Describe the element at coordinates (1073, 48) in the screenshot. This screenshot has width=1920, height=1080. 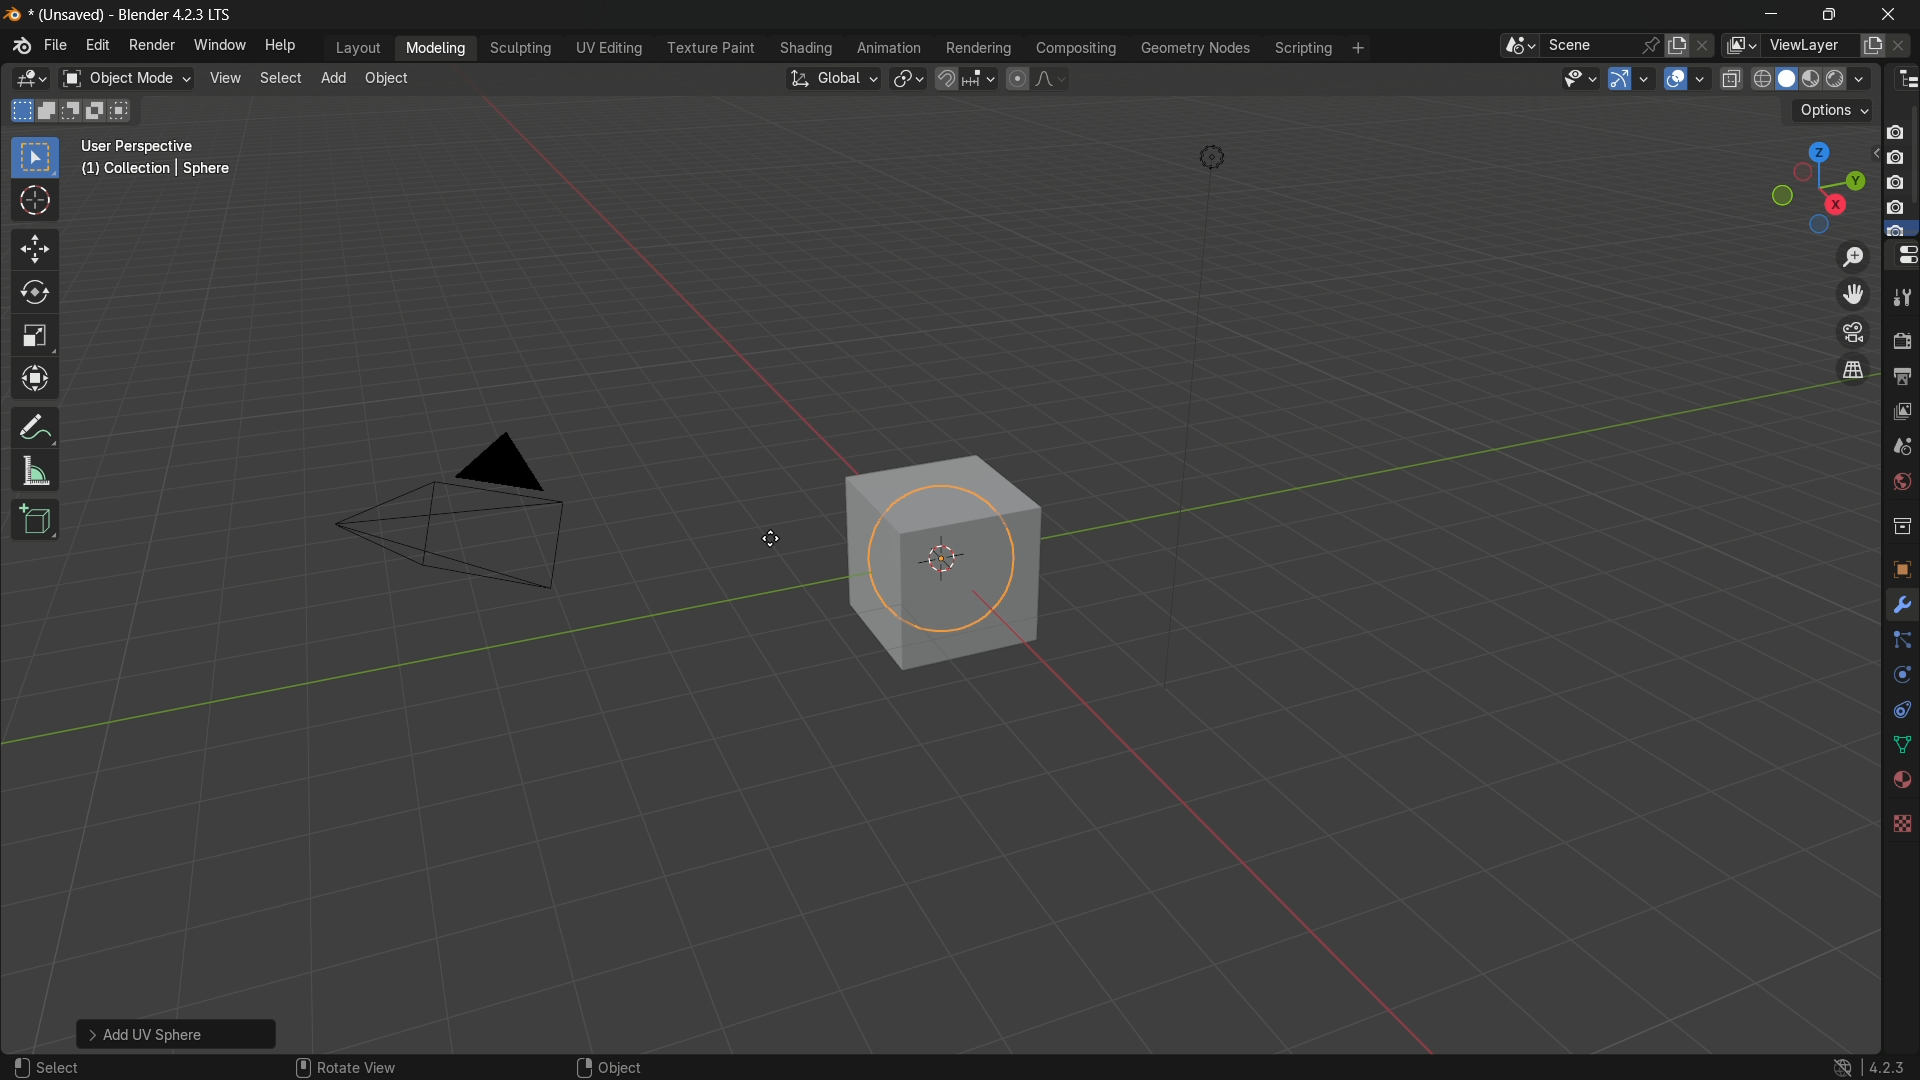
I see `compositing menu` at that location.